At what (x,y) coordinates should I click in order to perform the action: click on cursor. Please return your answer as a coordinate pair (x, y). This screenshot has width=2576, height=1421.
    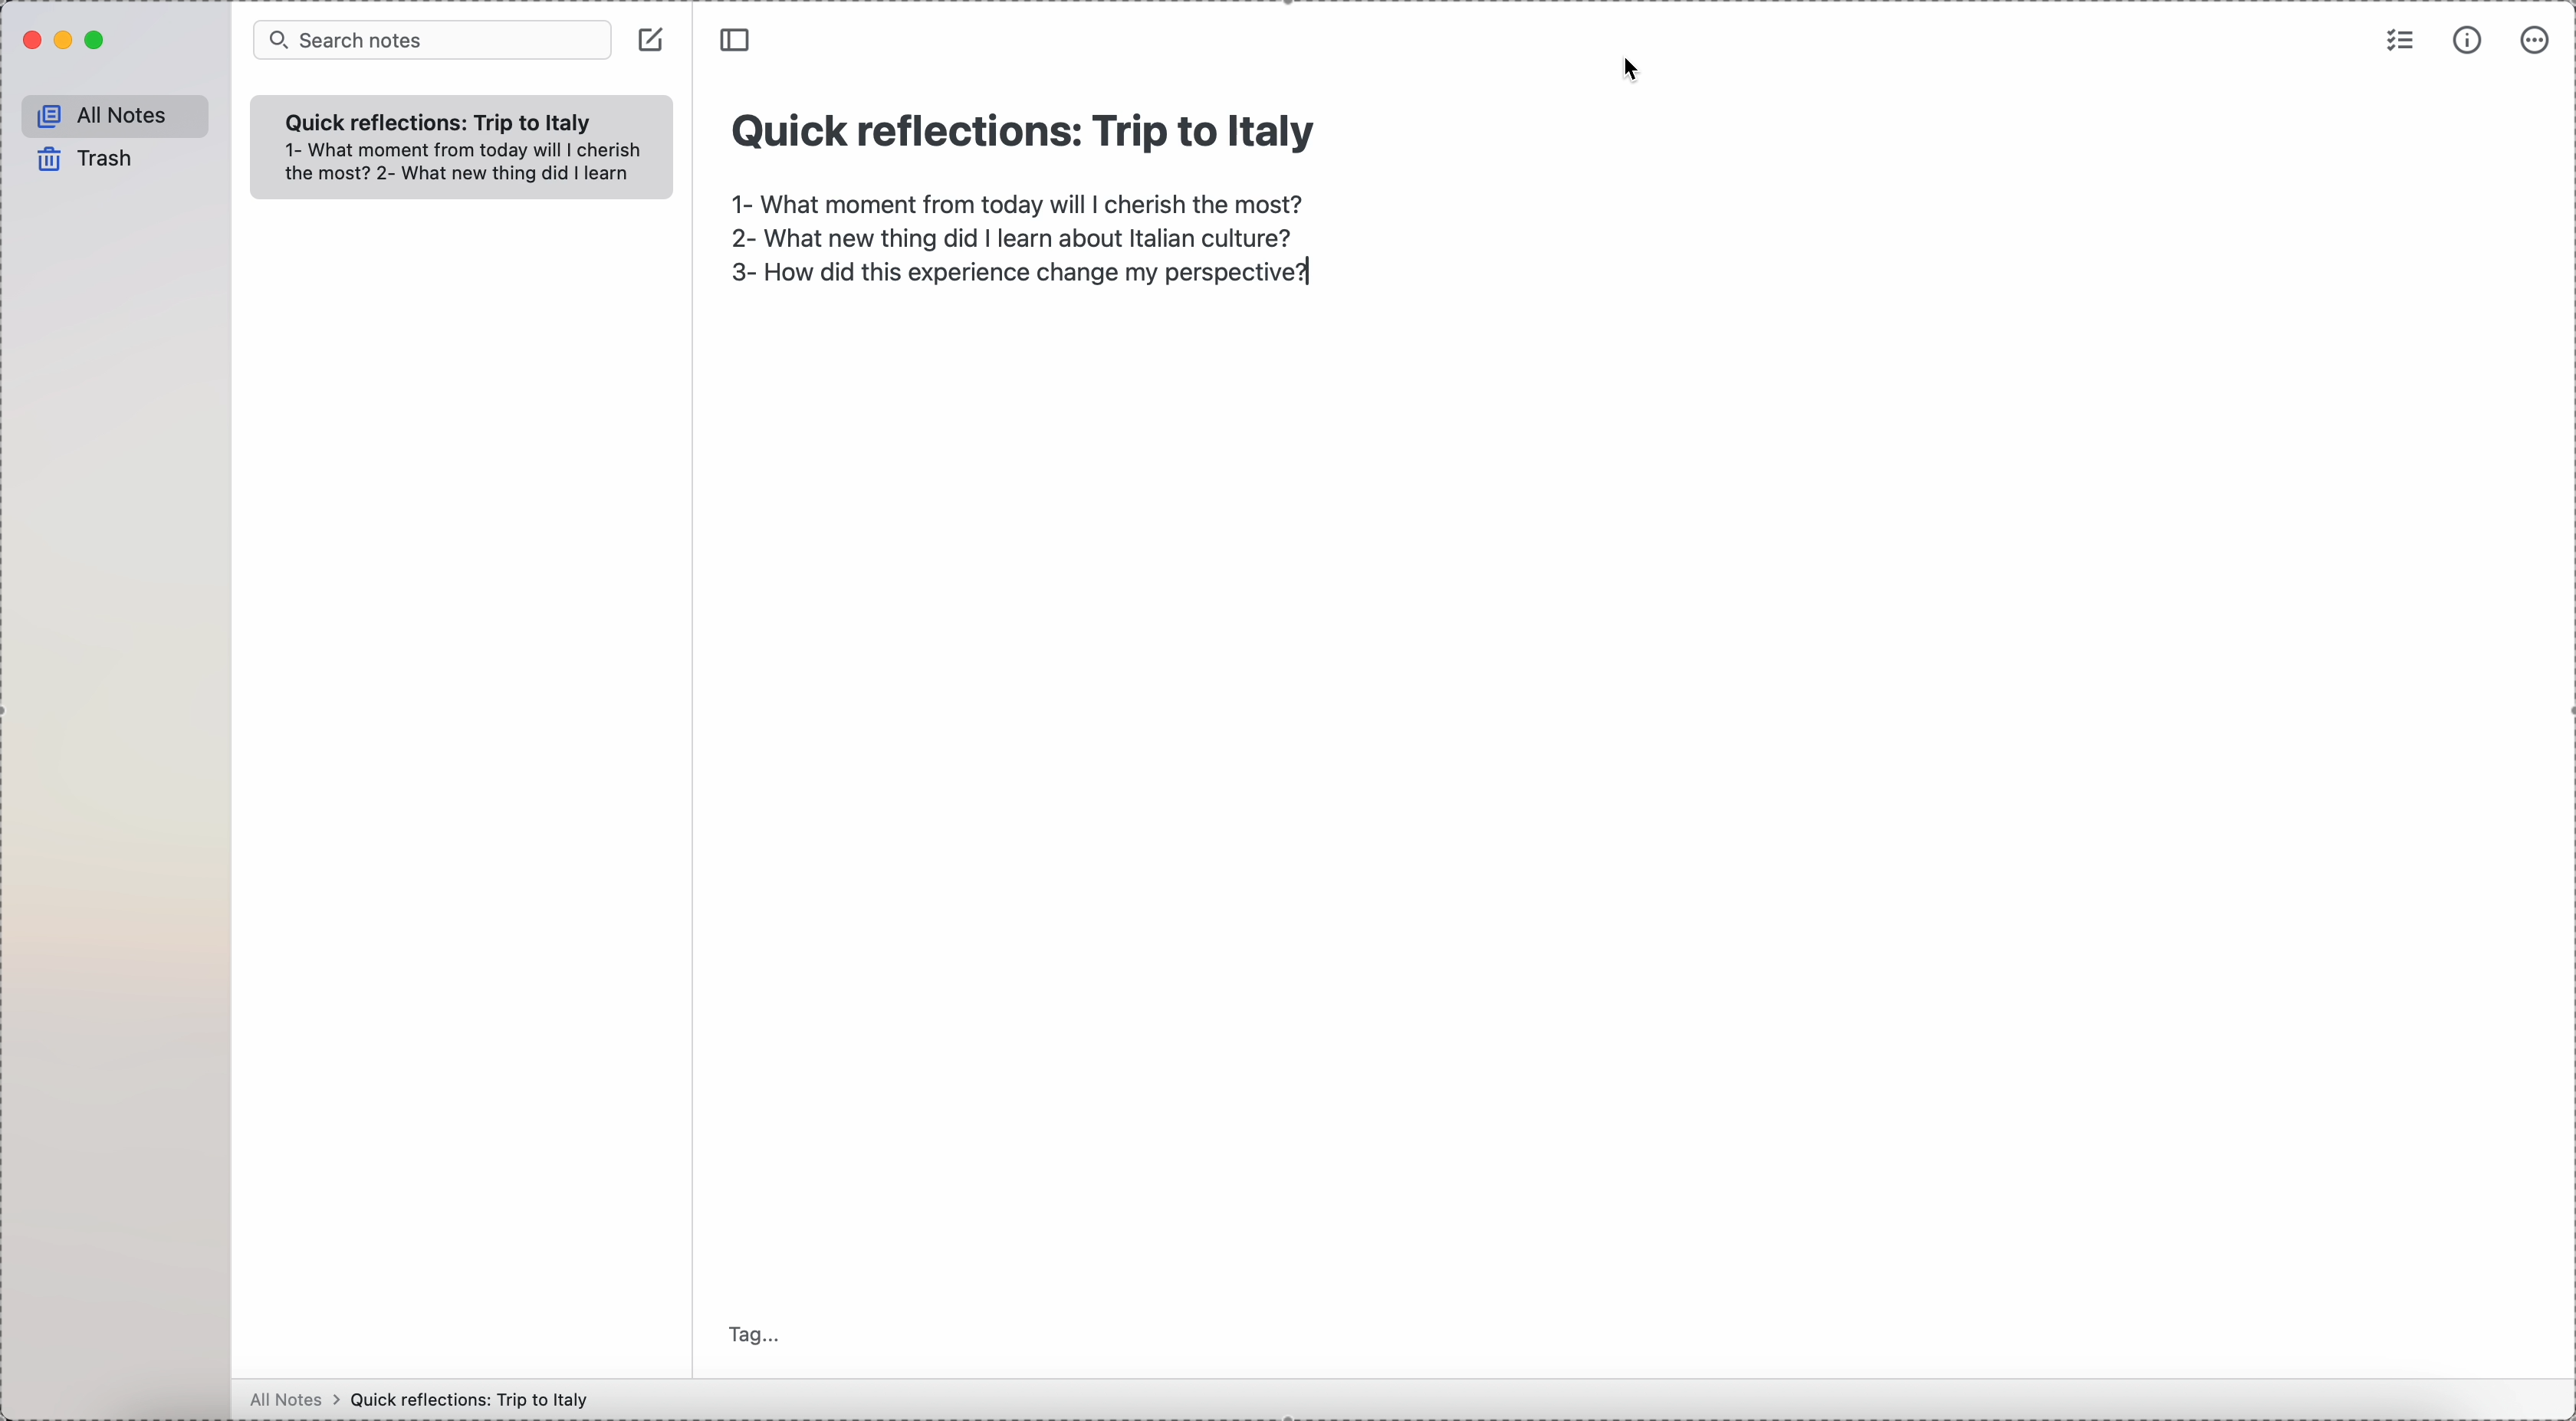
    Looking at the image, I should click on (1630, 65).